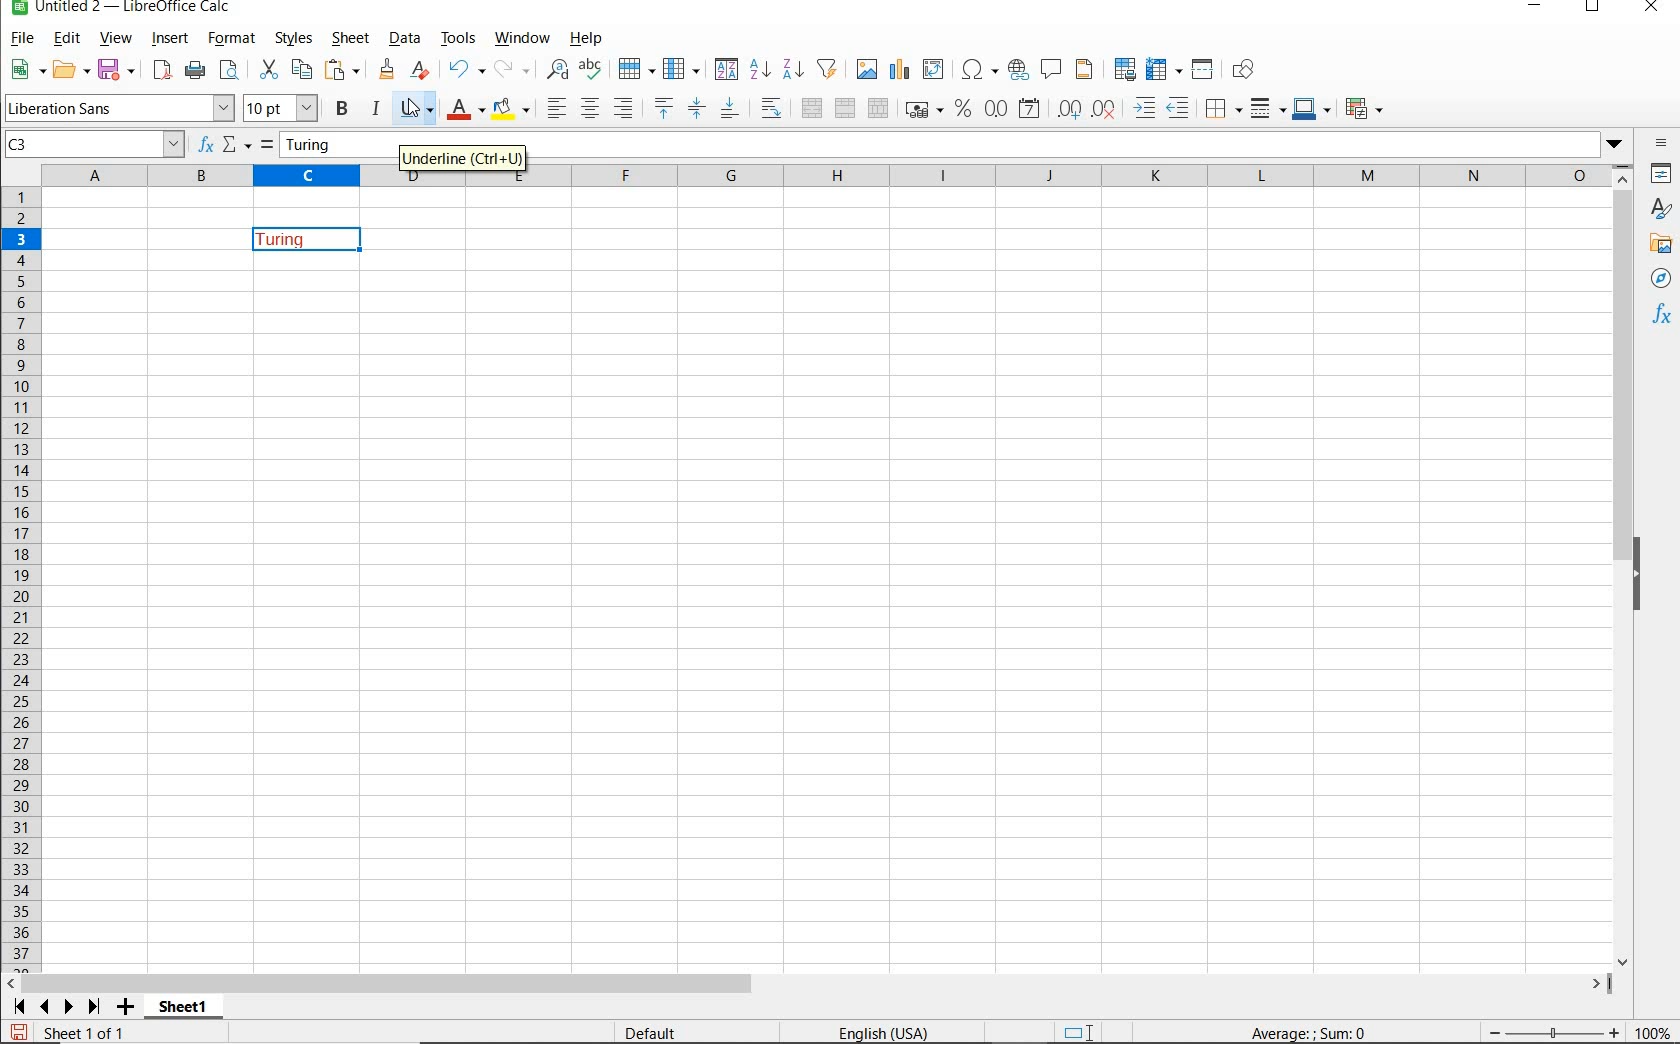 Image resolution: width=1680 pixels, height=1044 pixels. What do you see at coordinates (636, 69) in the screenshot?
I see `ROW` at bounding box center [636, 69].